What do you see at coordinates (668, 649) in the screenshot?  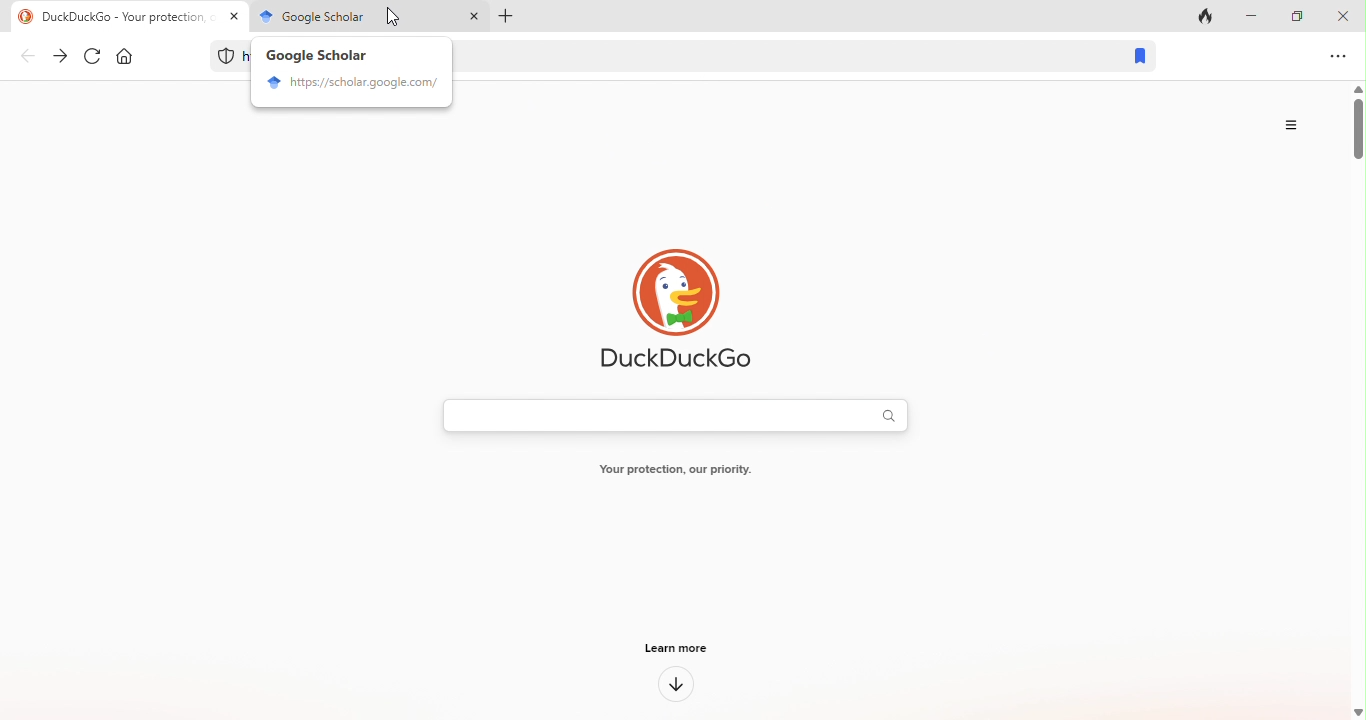 I see `learn more` at bounding box center [668, 649].